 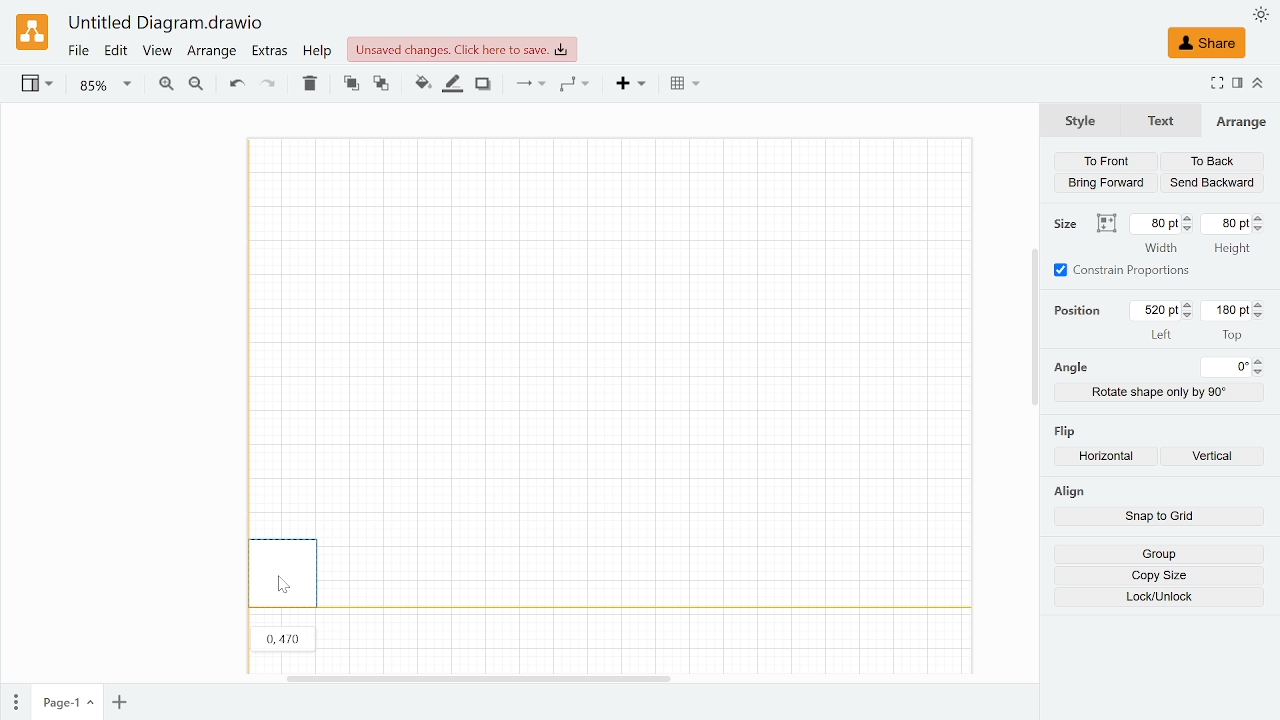 I want to click on Current angle, so click(x=1227, y=367).